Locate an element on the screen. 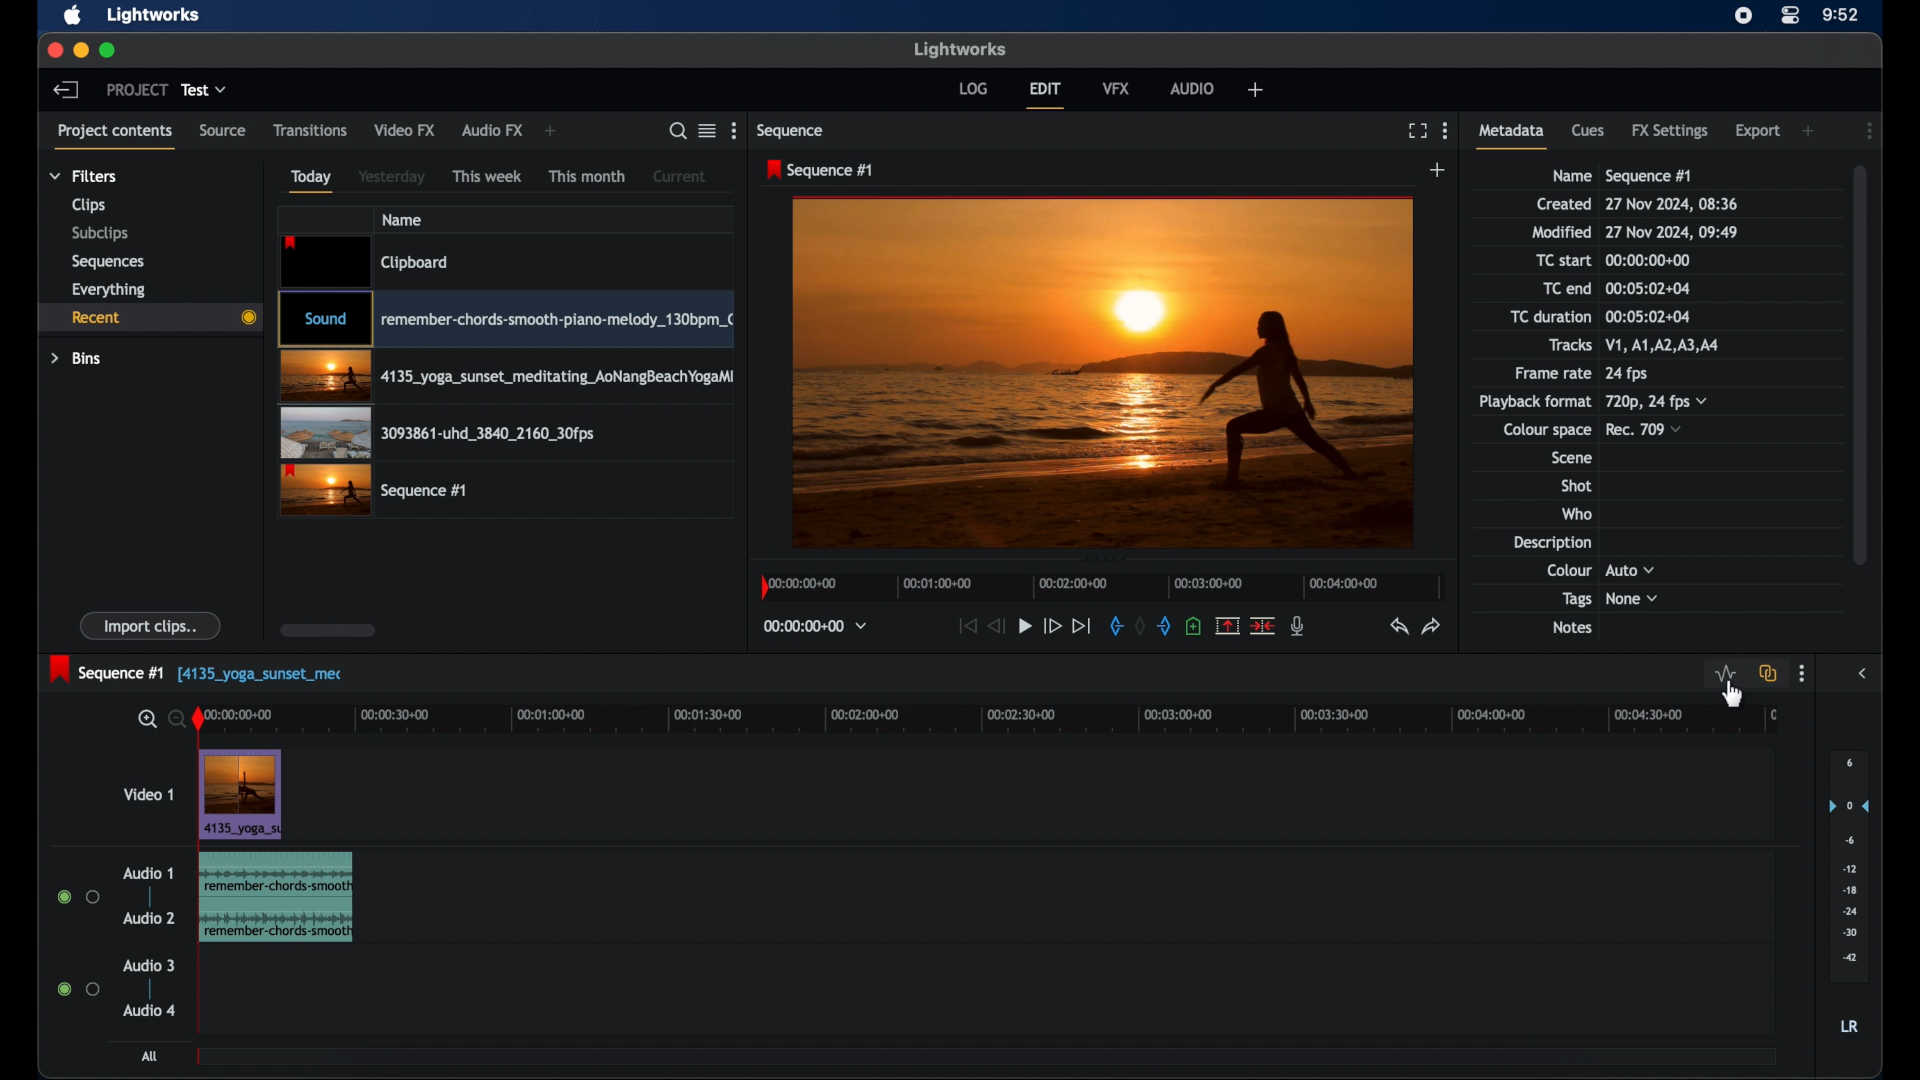 Image resolution: width=1920 pixels, height=1080 pixels. minimize is located at coordinates (80, 50).